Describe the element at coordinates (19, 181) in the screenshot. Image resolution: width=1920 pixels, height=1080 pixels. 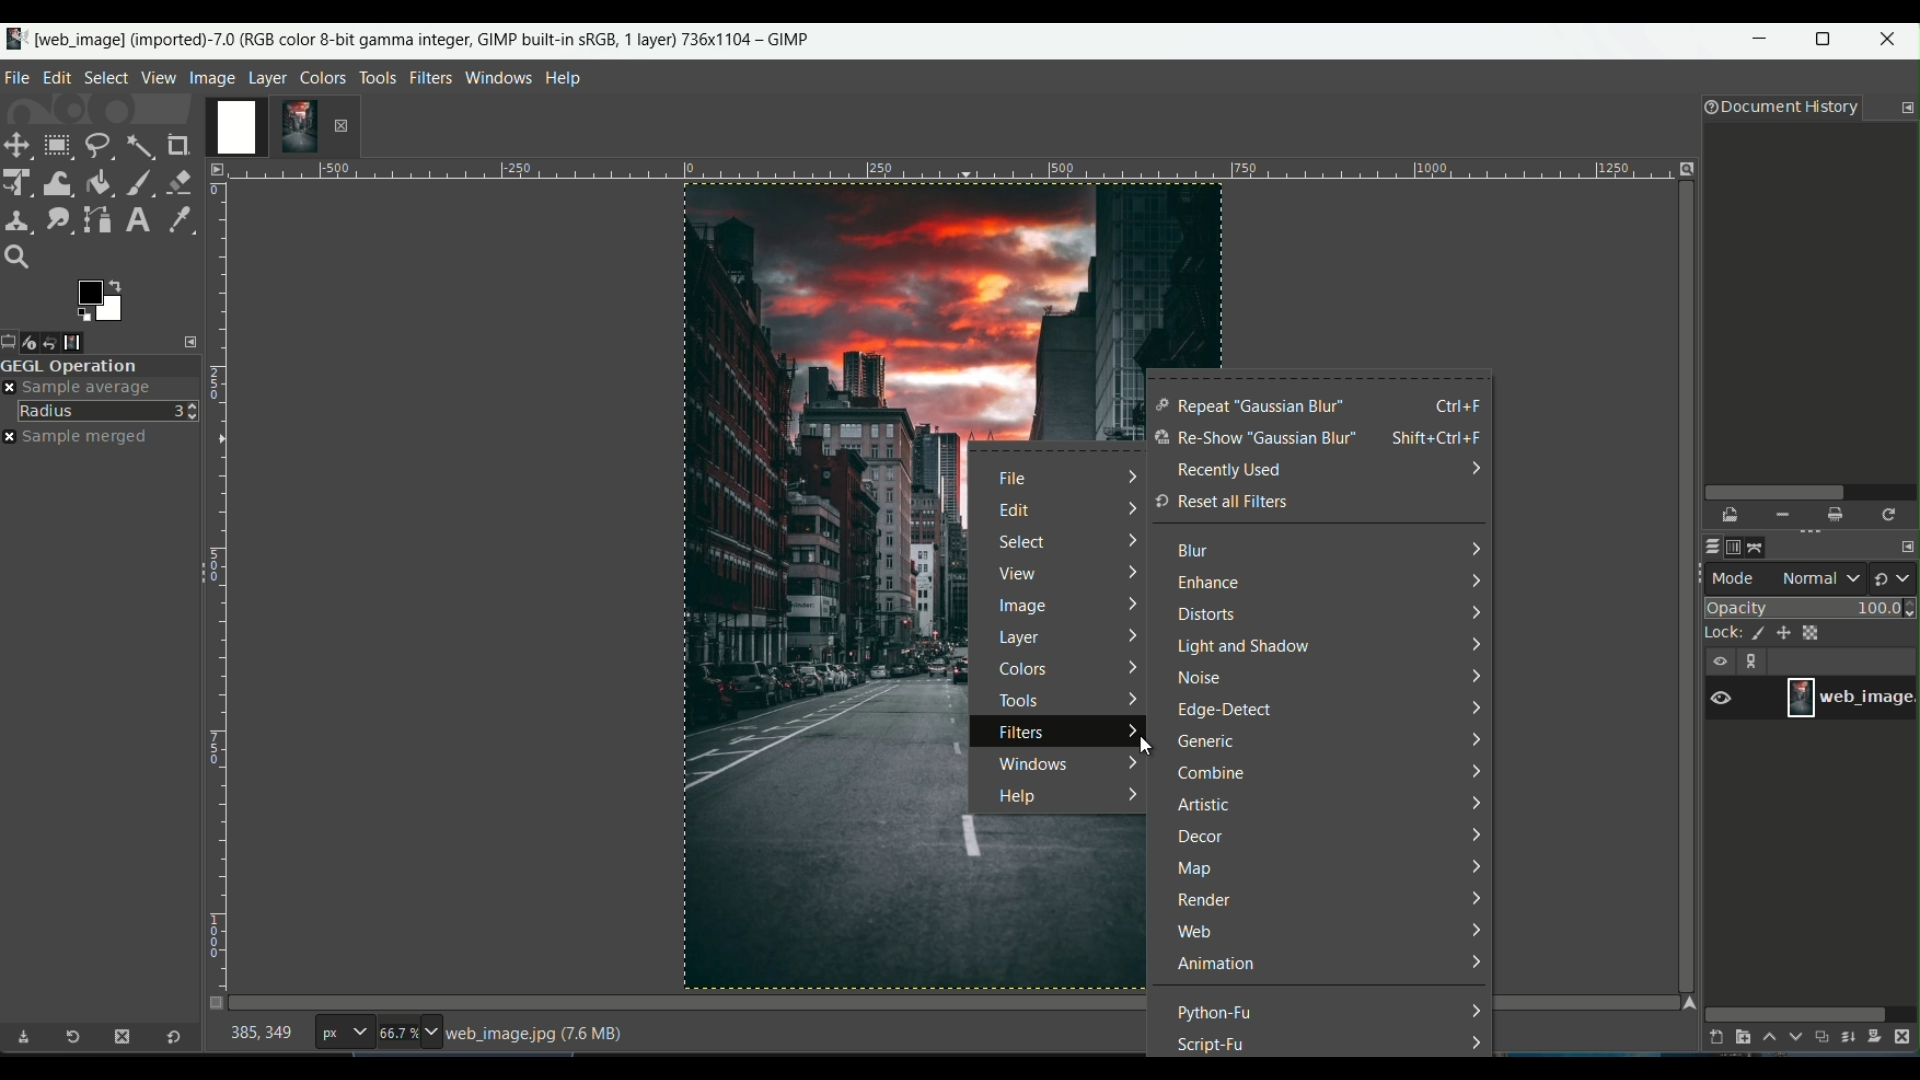
I see `unified transform tool` at that location.